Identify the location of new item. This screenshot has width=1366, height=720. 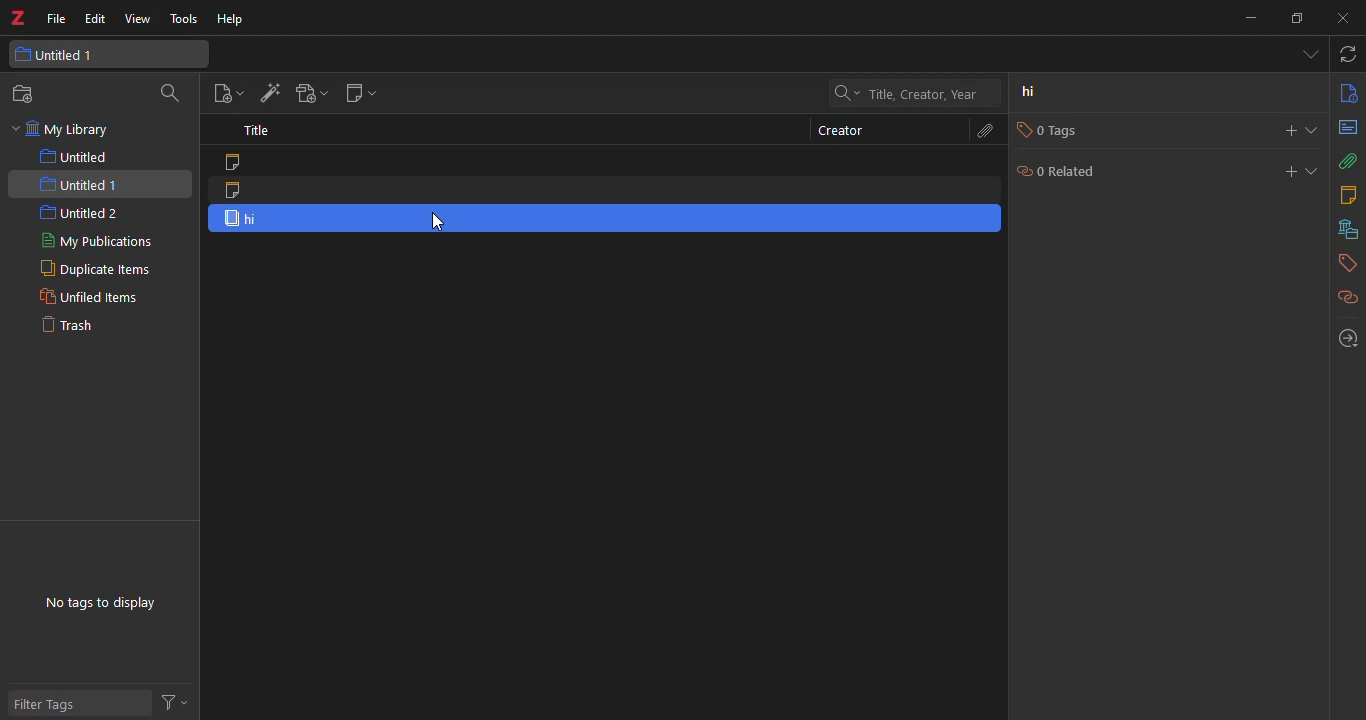
(227, 93).